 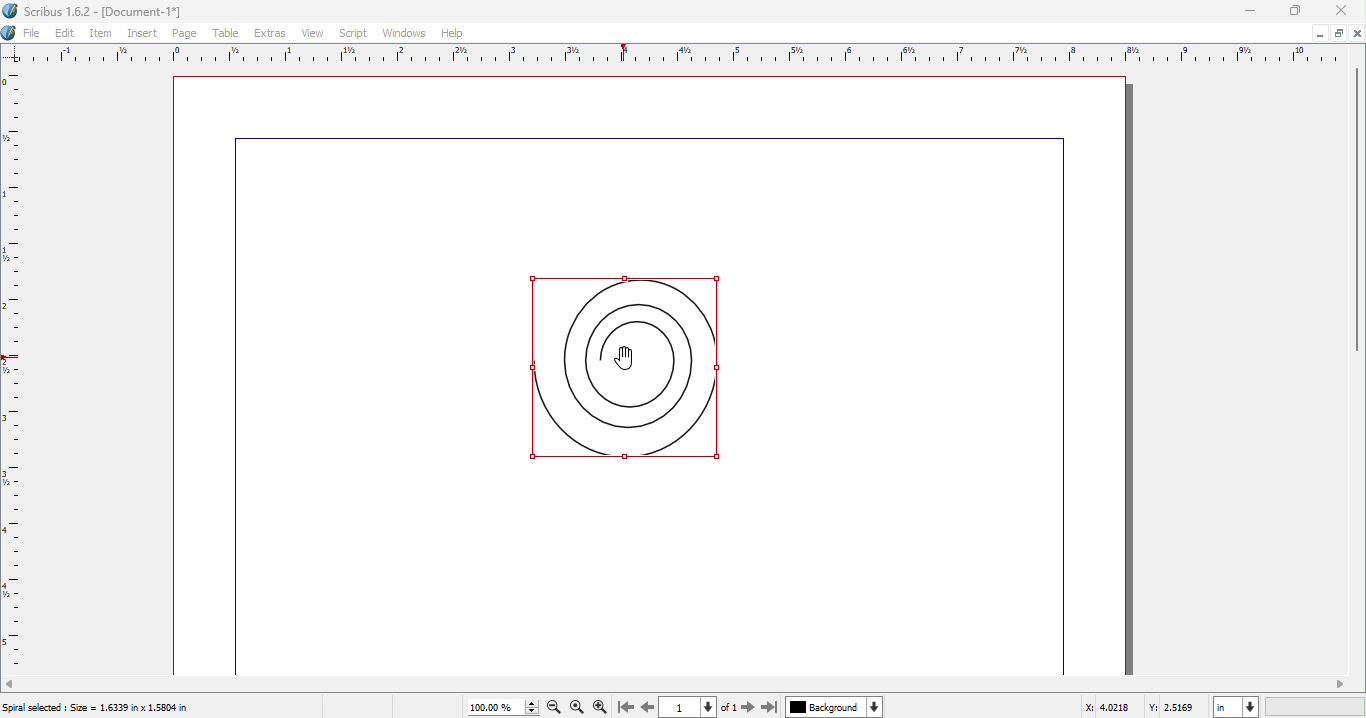 What do you see at coordinates (1178, 708) in the screenshot?
I see `Y co-ordinate` at bounding box center [1178, 708].